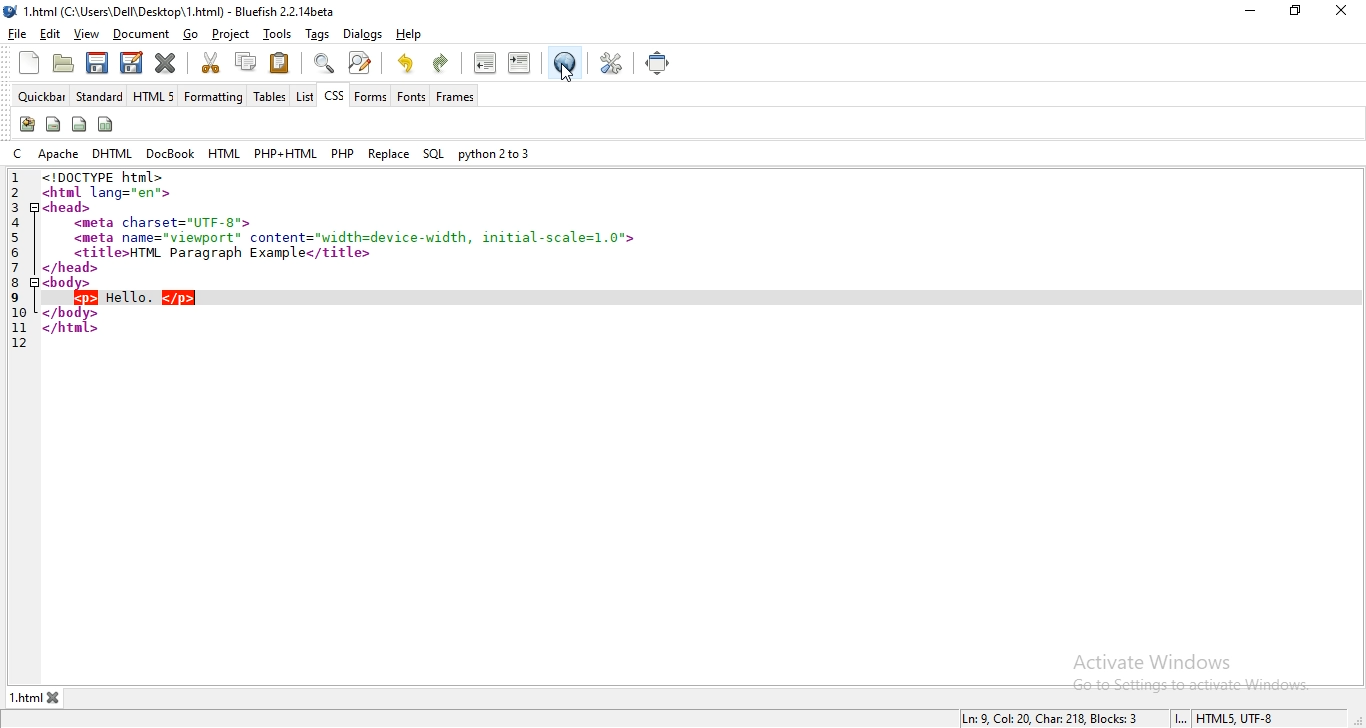 The image size is (1366, 728). What do you see at coordinates (411, 96) in the screenshot?
I see `fonts` at bounding box center [411, 96].